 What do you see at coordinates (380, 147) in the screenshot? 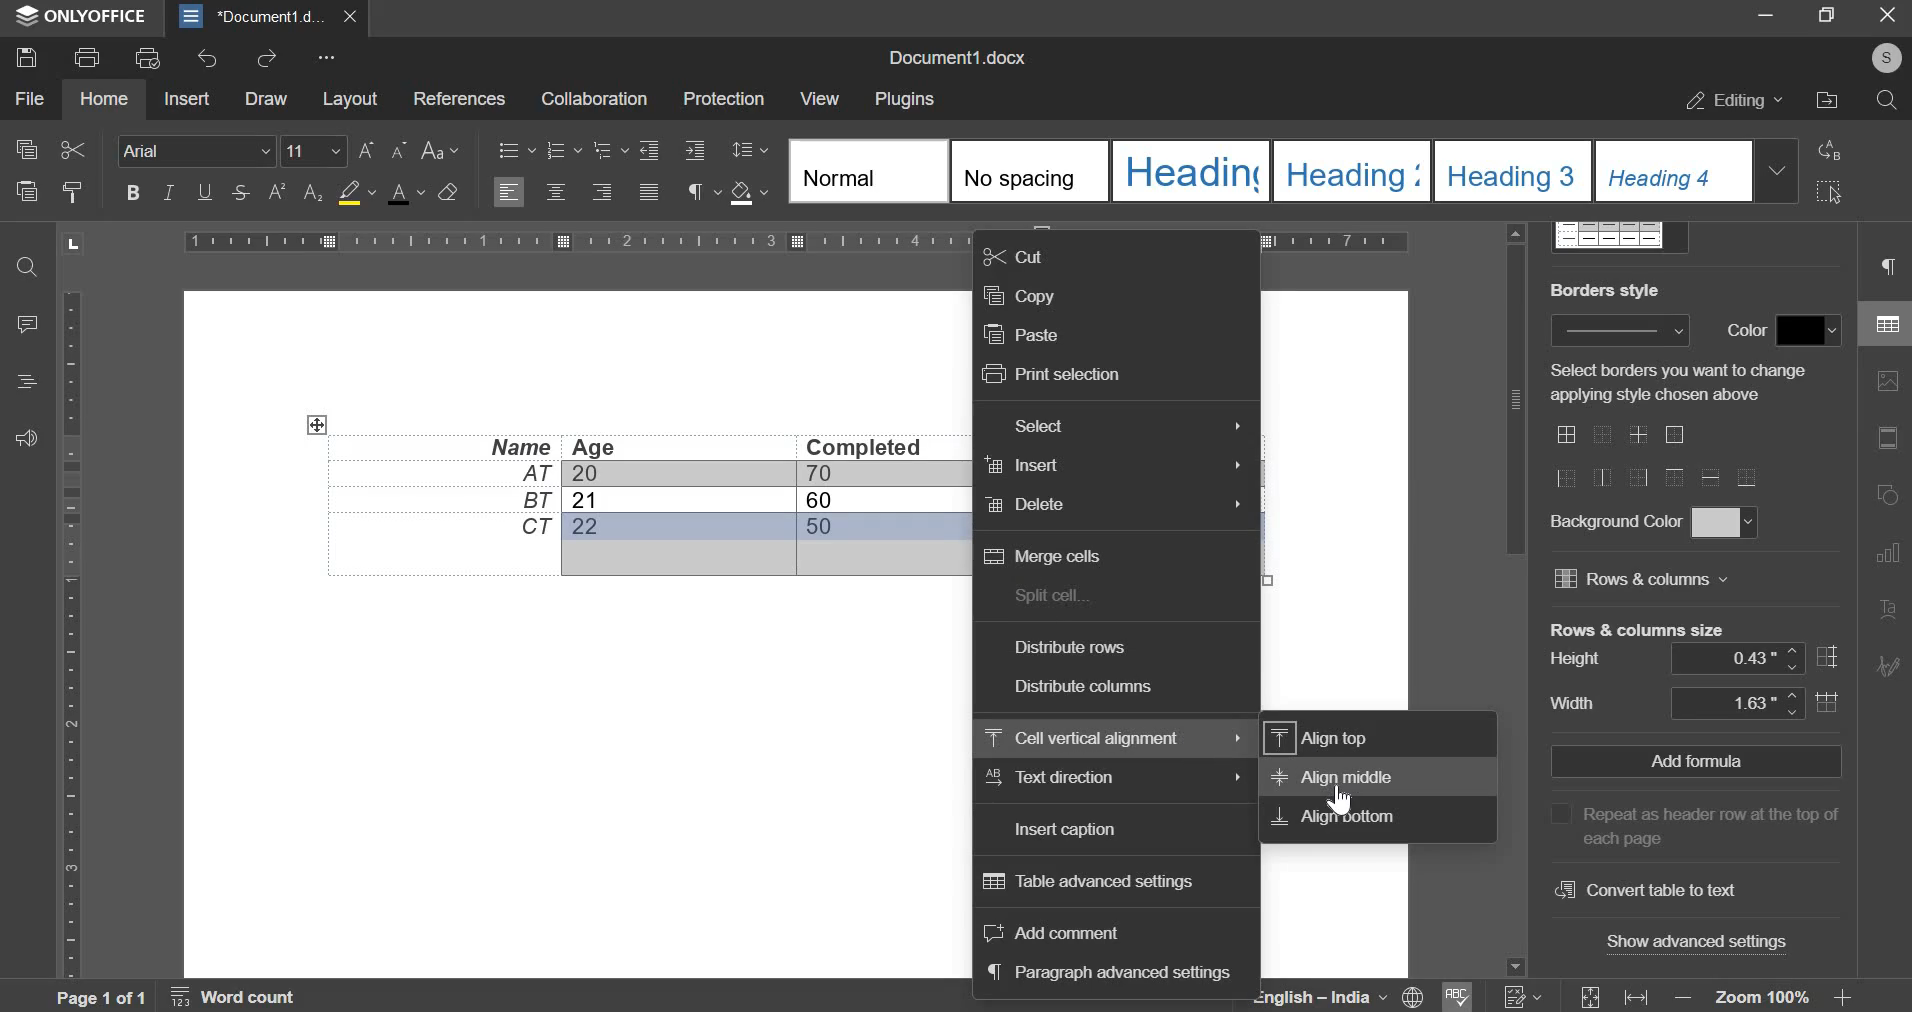
I see `font size chane` at bounding box center [380, 147].